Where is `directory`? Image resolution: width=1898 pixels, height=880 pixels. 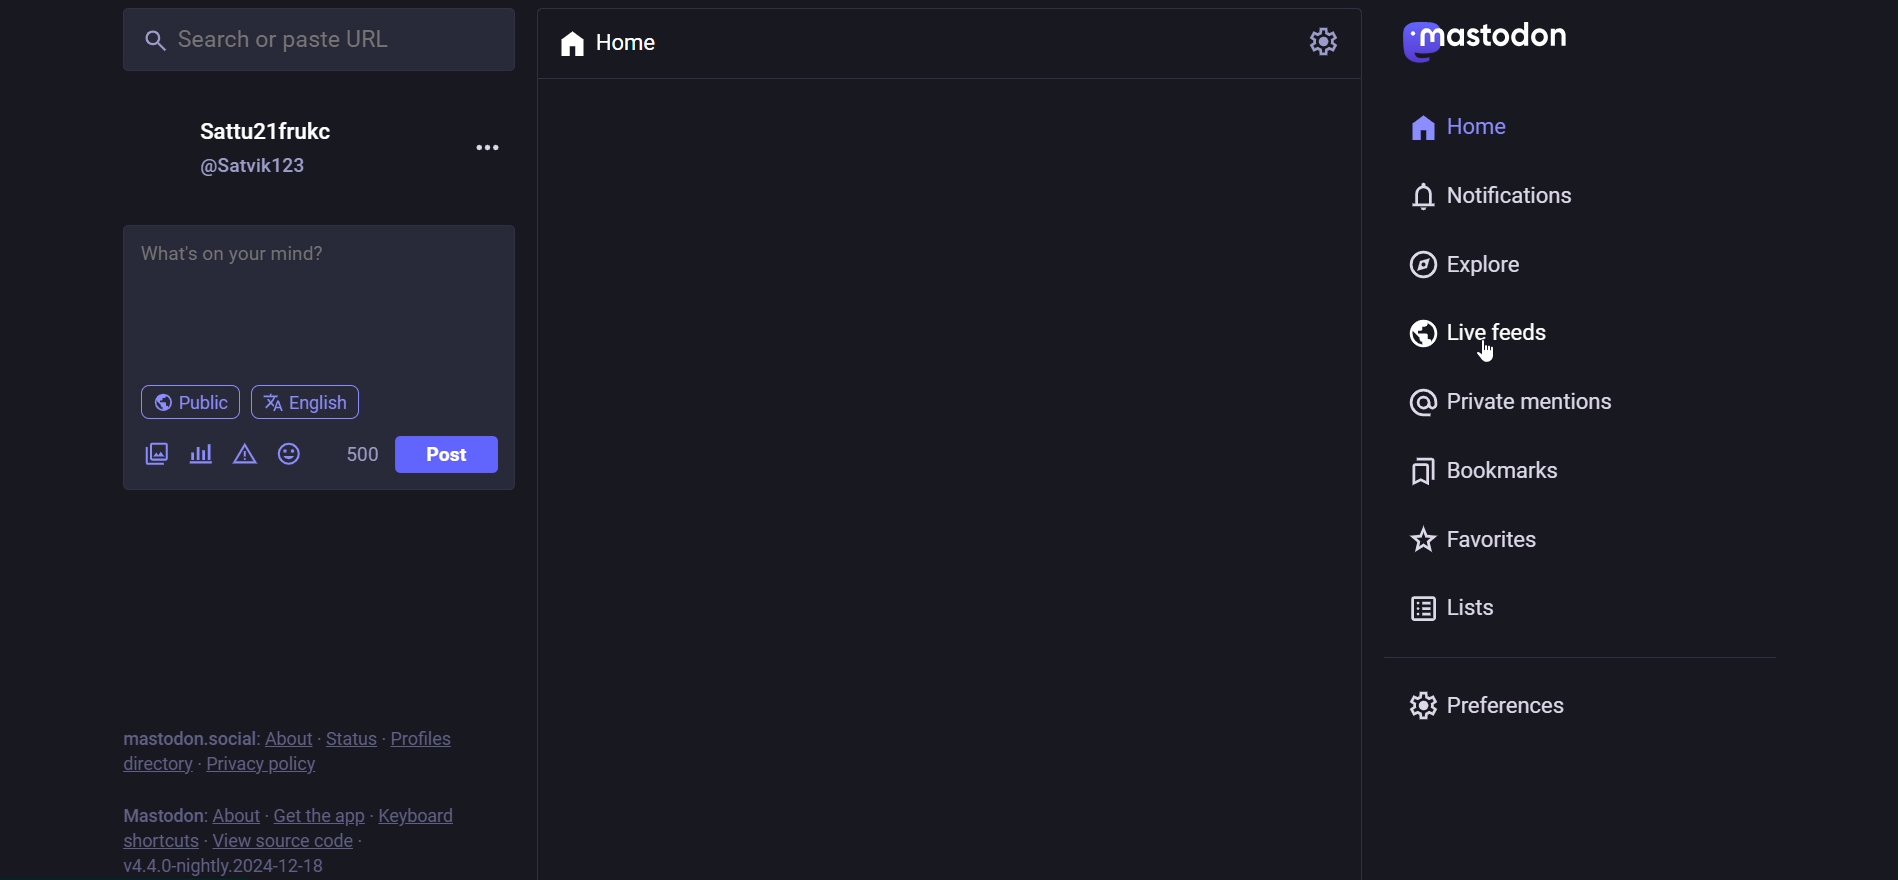
directory is located at coordinates (148, 766).